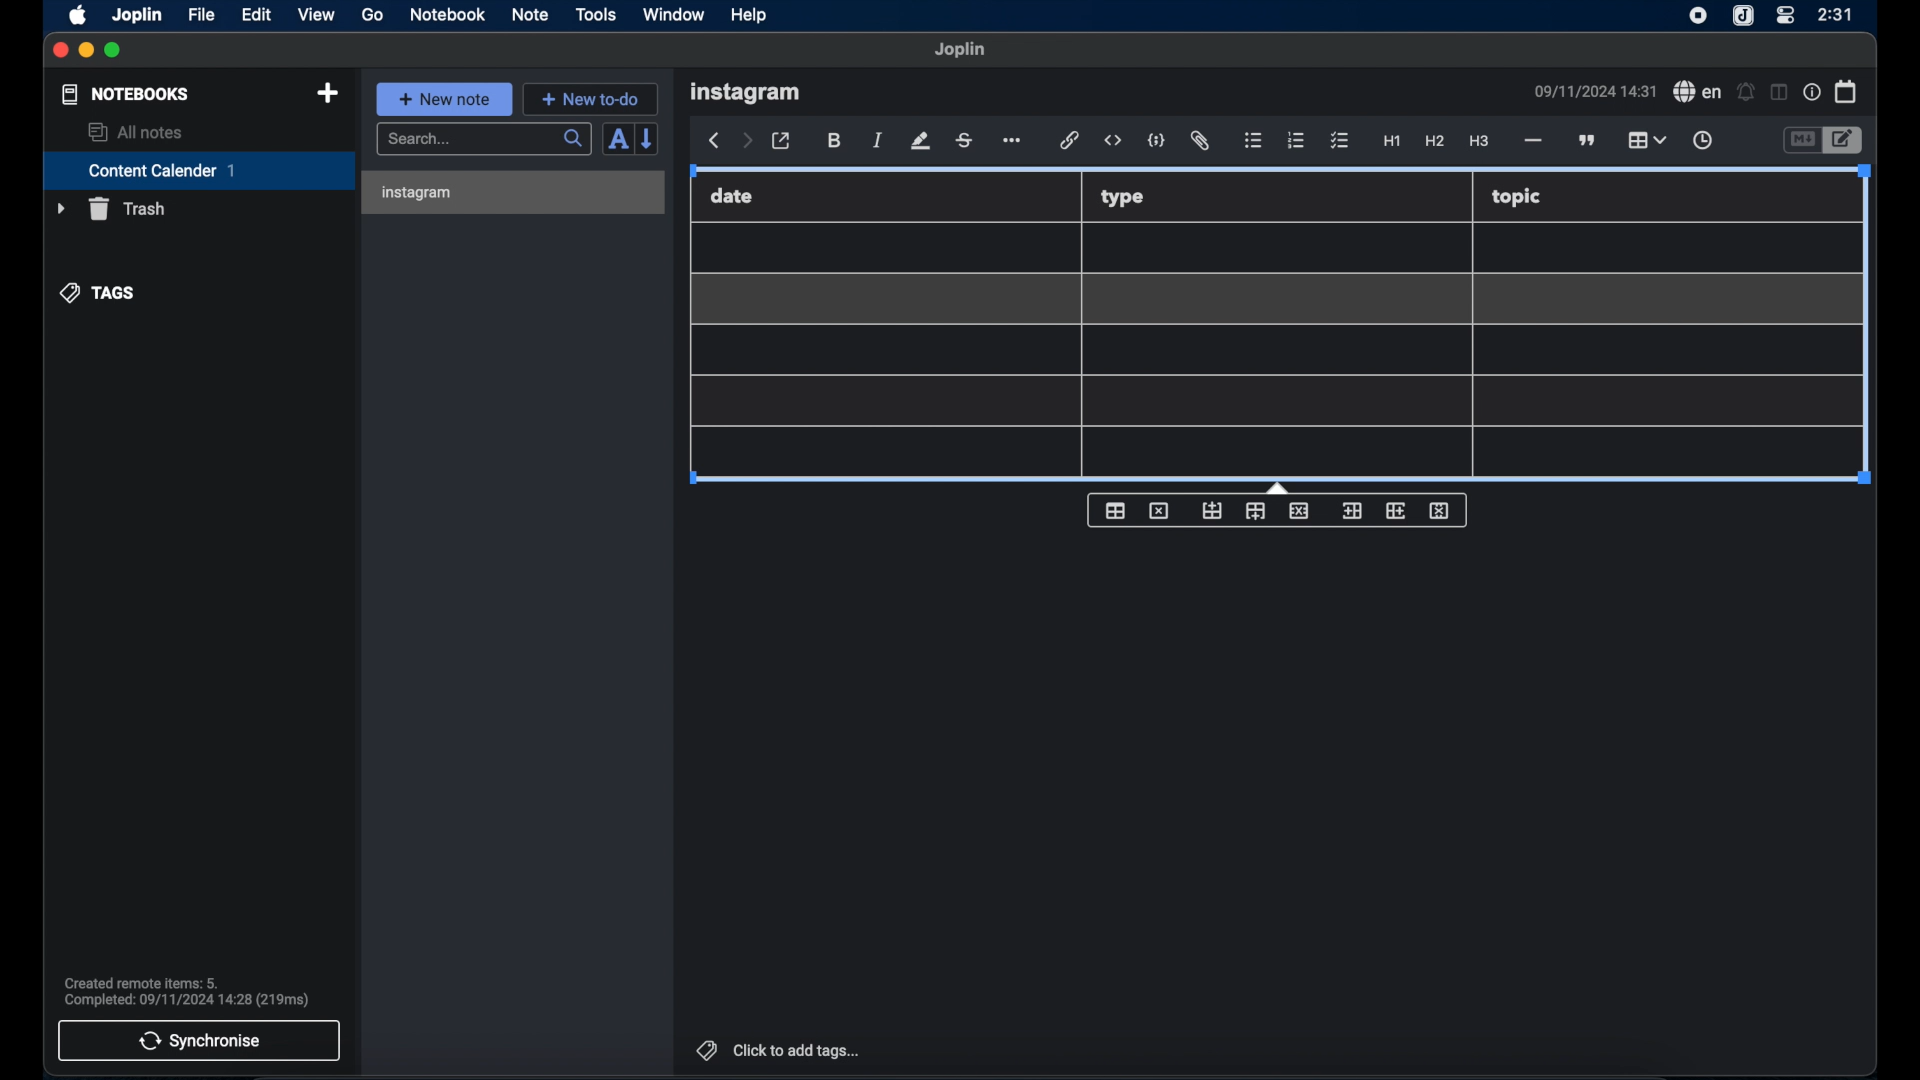 The height and width of the screenshot is (1080, 1920). What do you see at coordinates (745, 93) in the screenshot?
I see `instagram` at bounding box center [745, 93].